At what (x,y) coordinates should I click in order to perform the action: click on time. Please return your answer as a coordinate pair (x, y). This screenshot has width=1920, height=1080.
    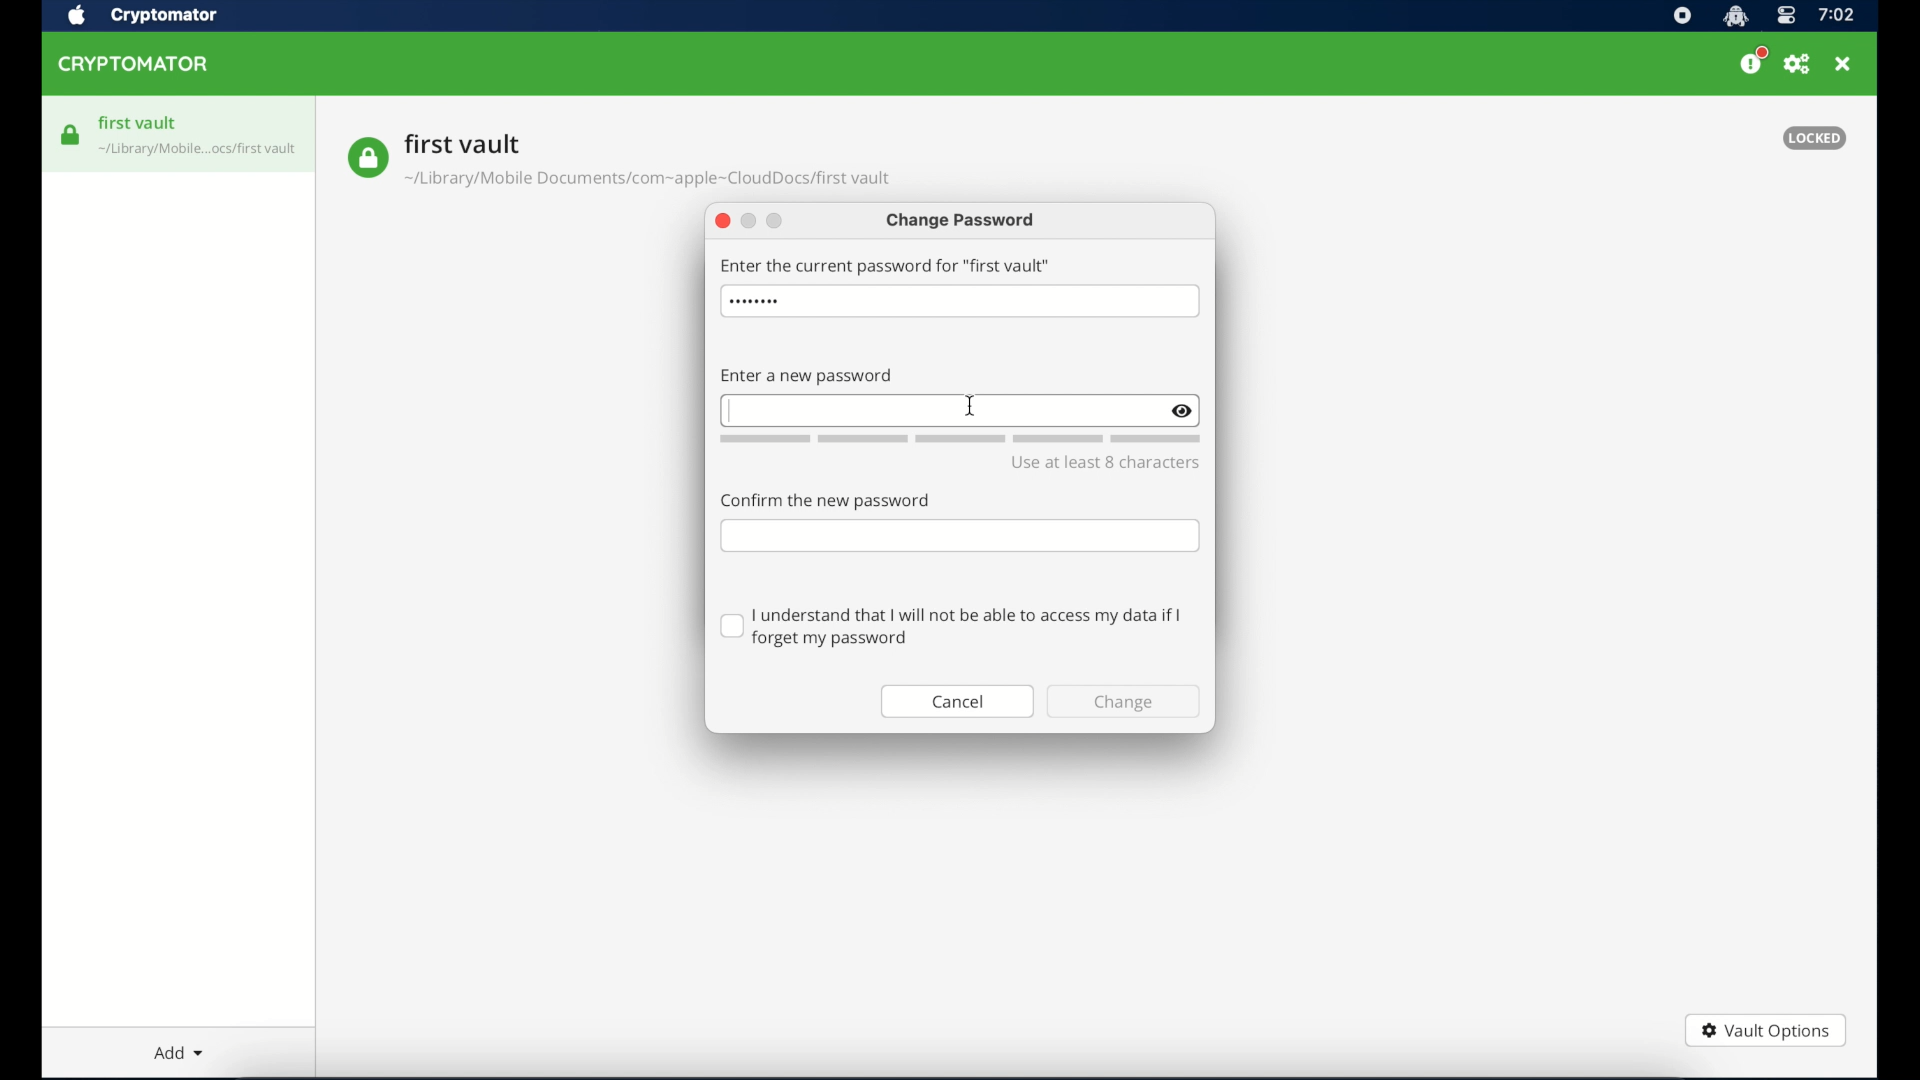
    Looking at the image, I should click on (1836, 16).